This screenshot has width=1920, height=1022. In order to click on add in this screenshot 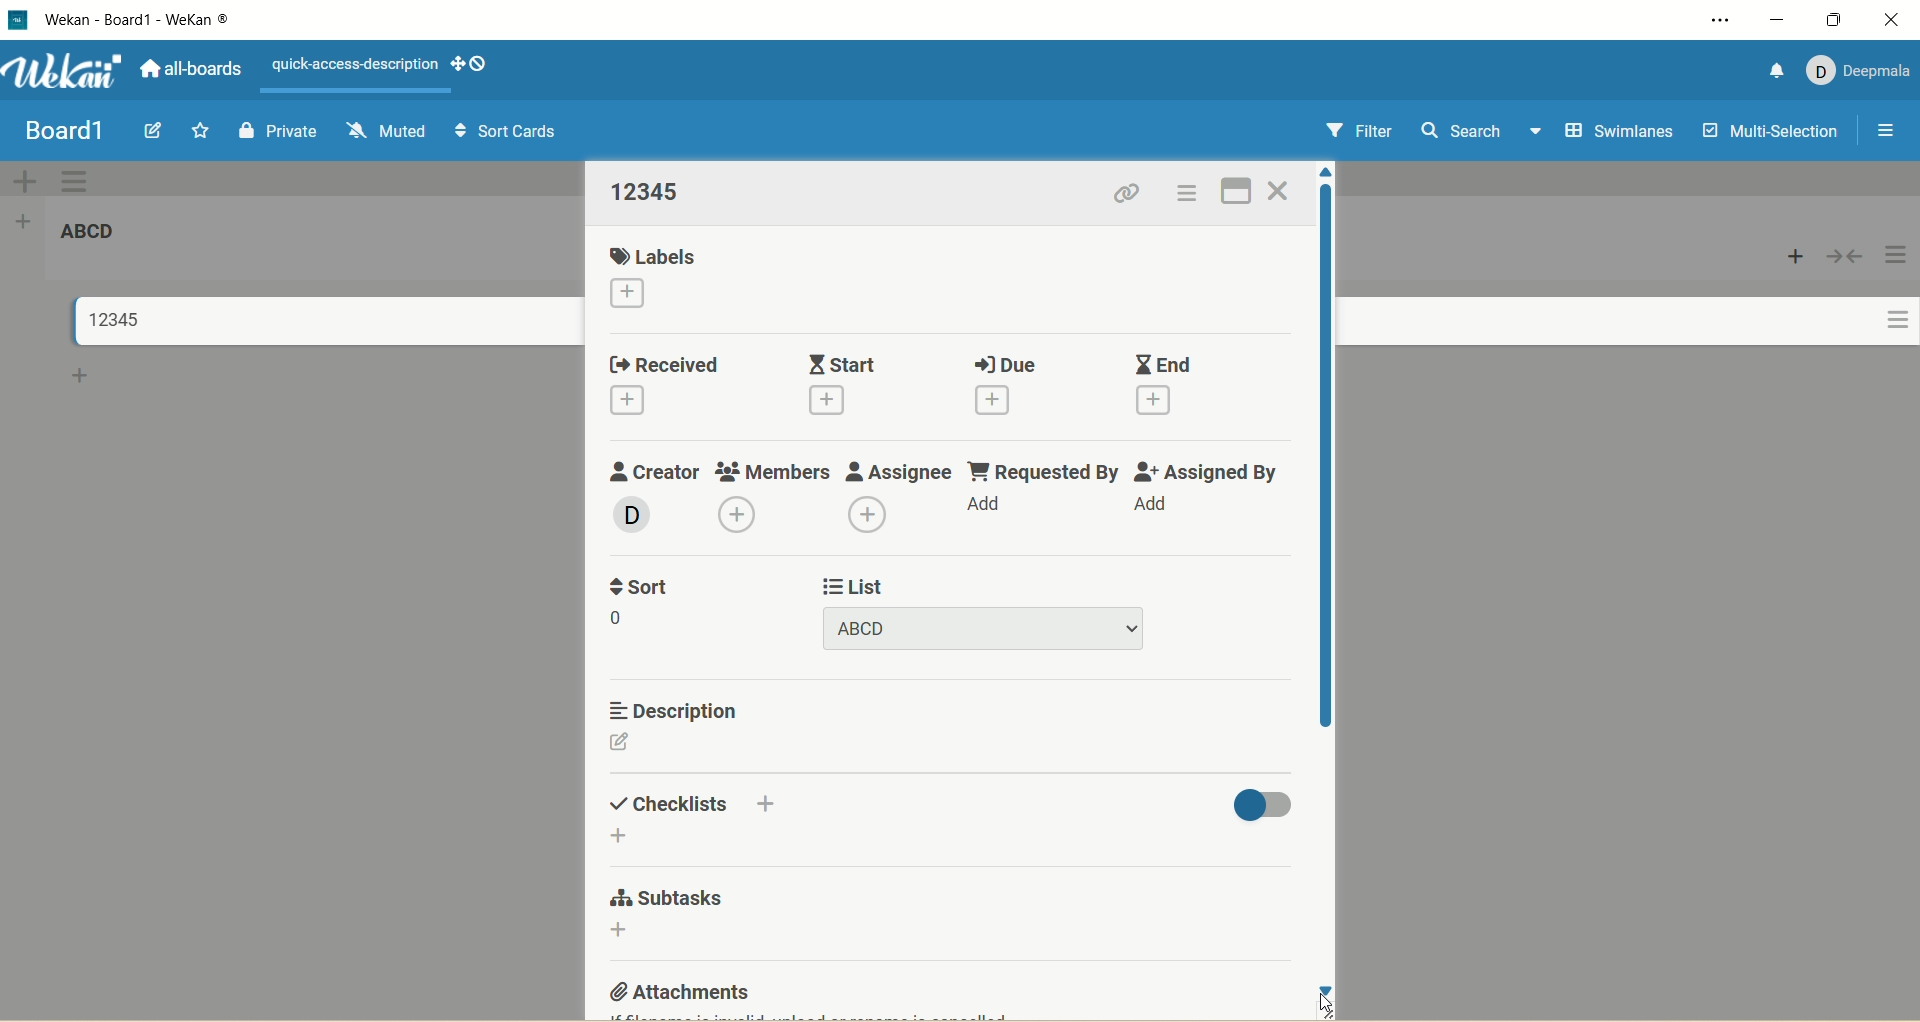, I will do `click(633, 293)`.